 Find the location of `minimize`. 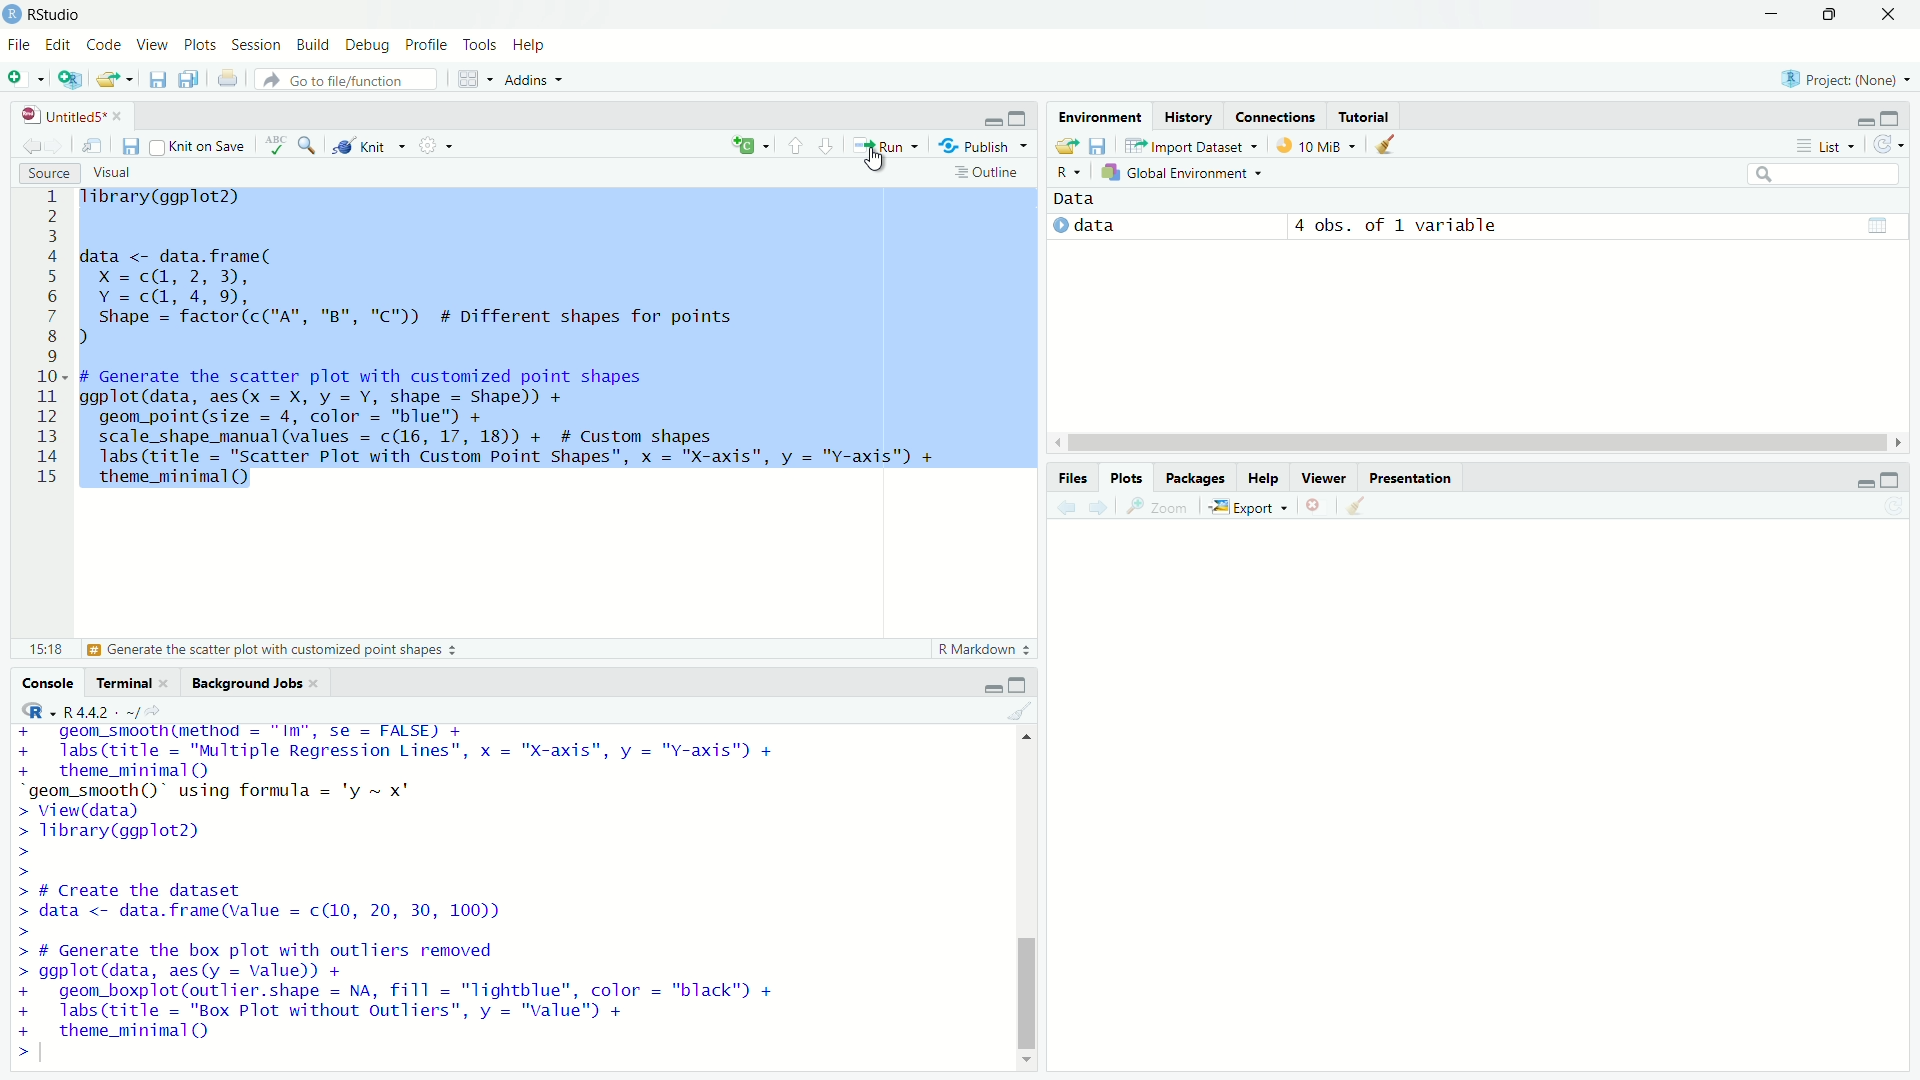

minimize is located at coordinates (1773, 14).